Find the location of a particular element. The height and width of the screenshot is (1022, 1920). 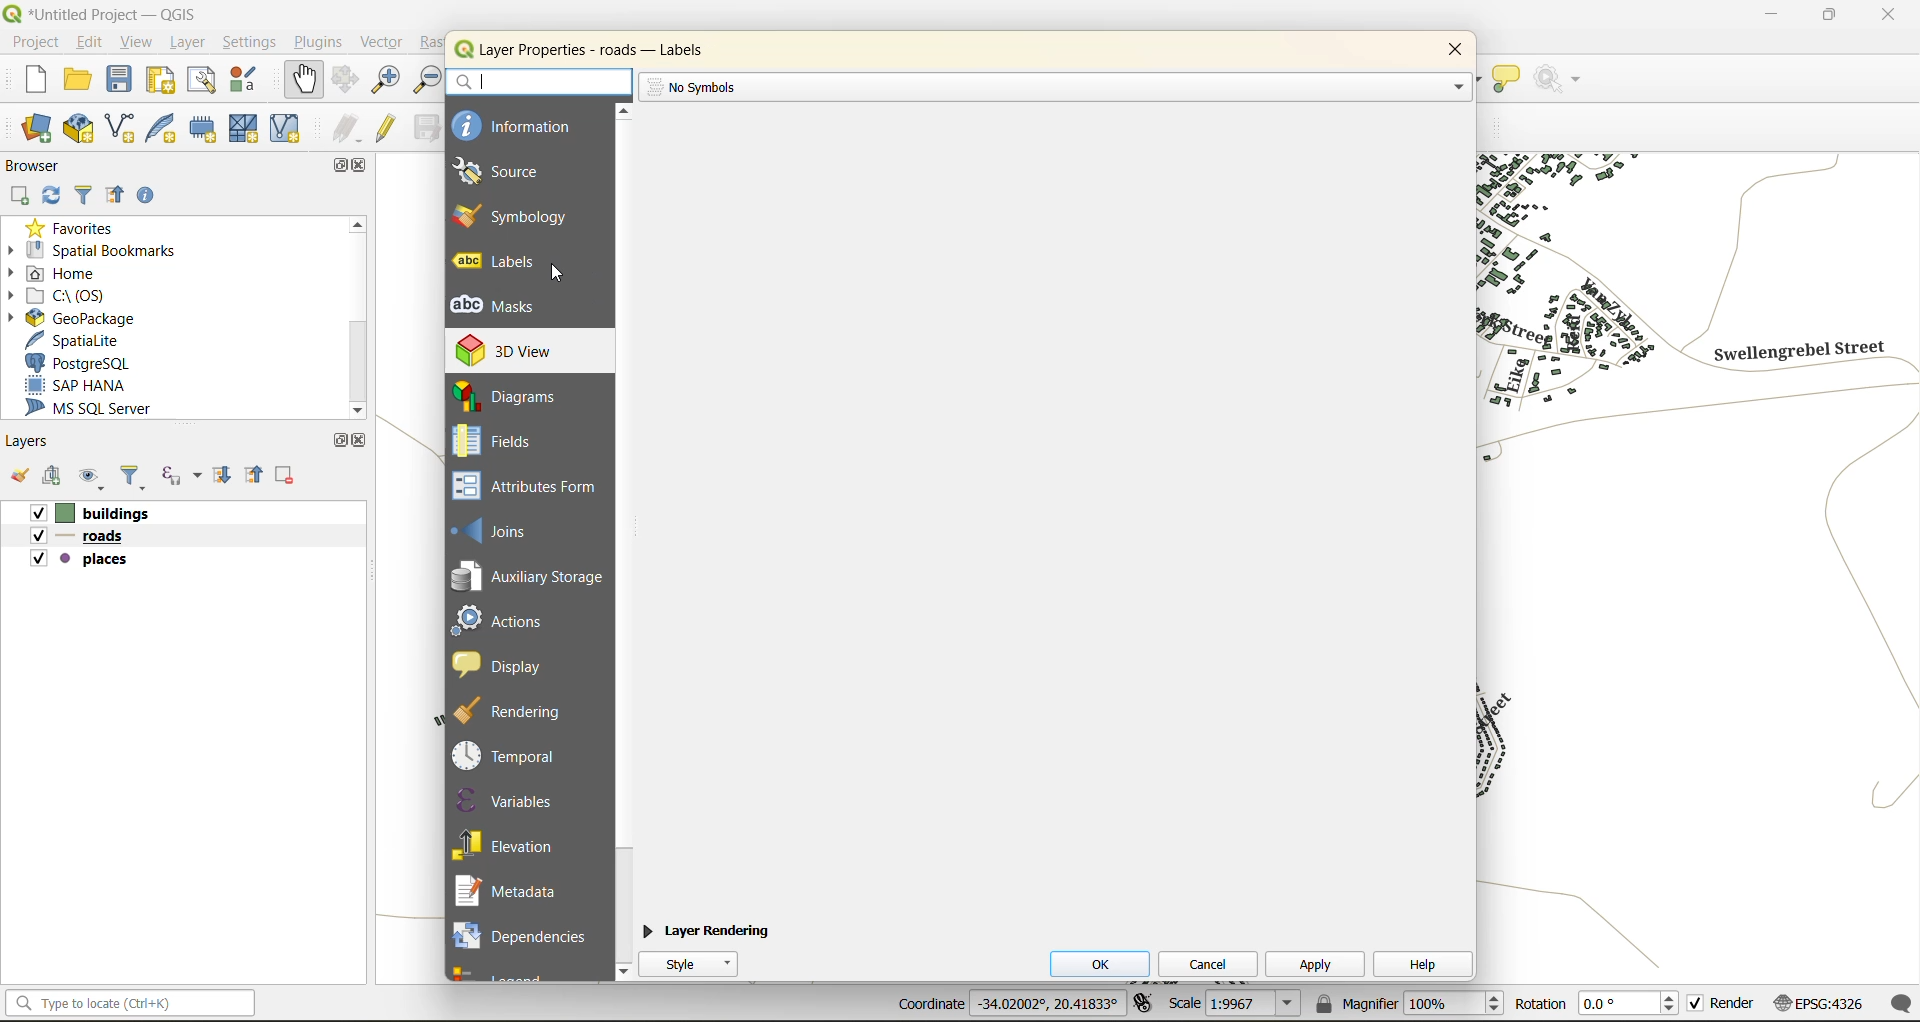

new geopackage layer is located at coordinates (84, 133).